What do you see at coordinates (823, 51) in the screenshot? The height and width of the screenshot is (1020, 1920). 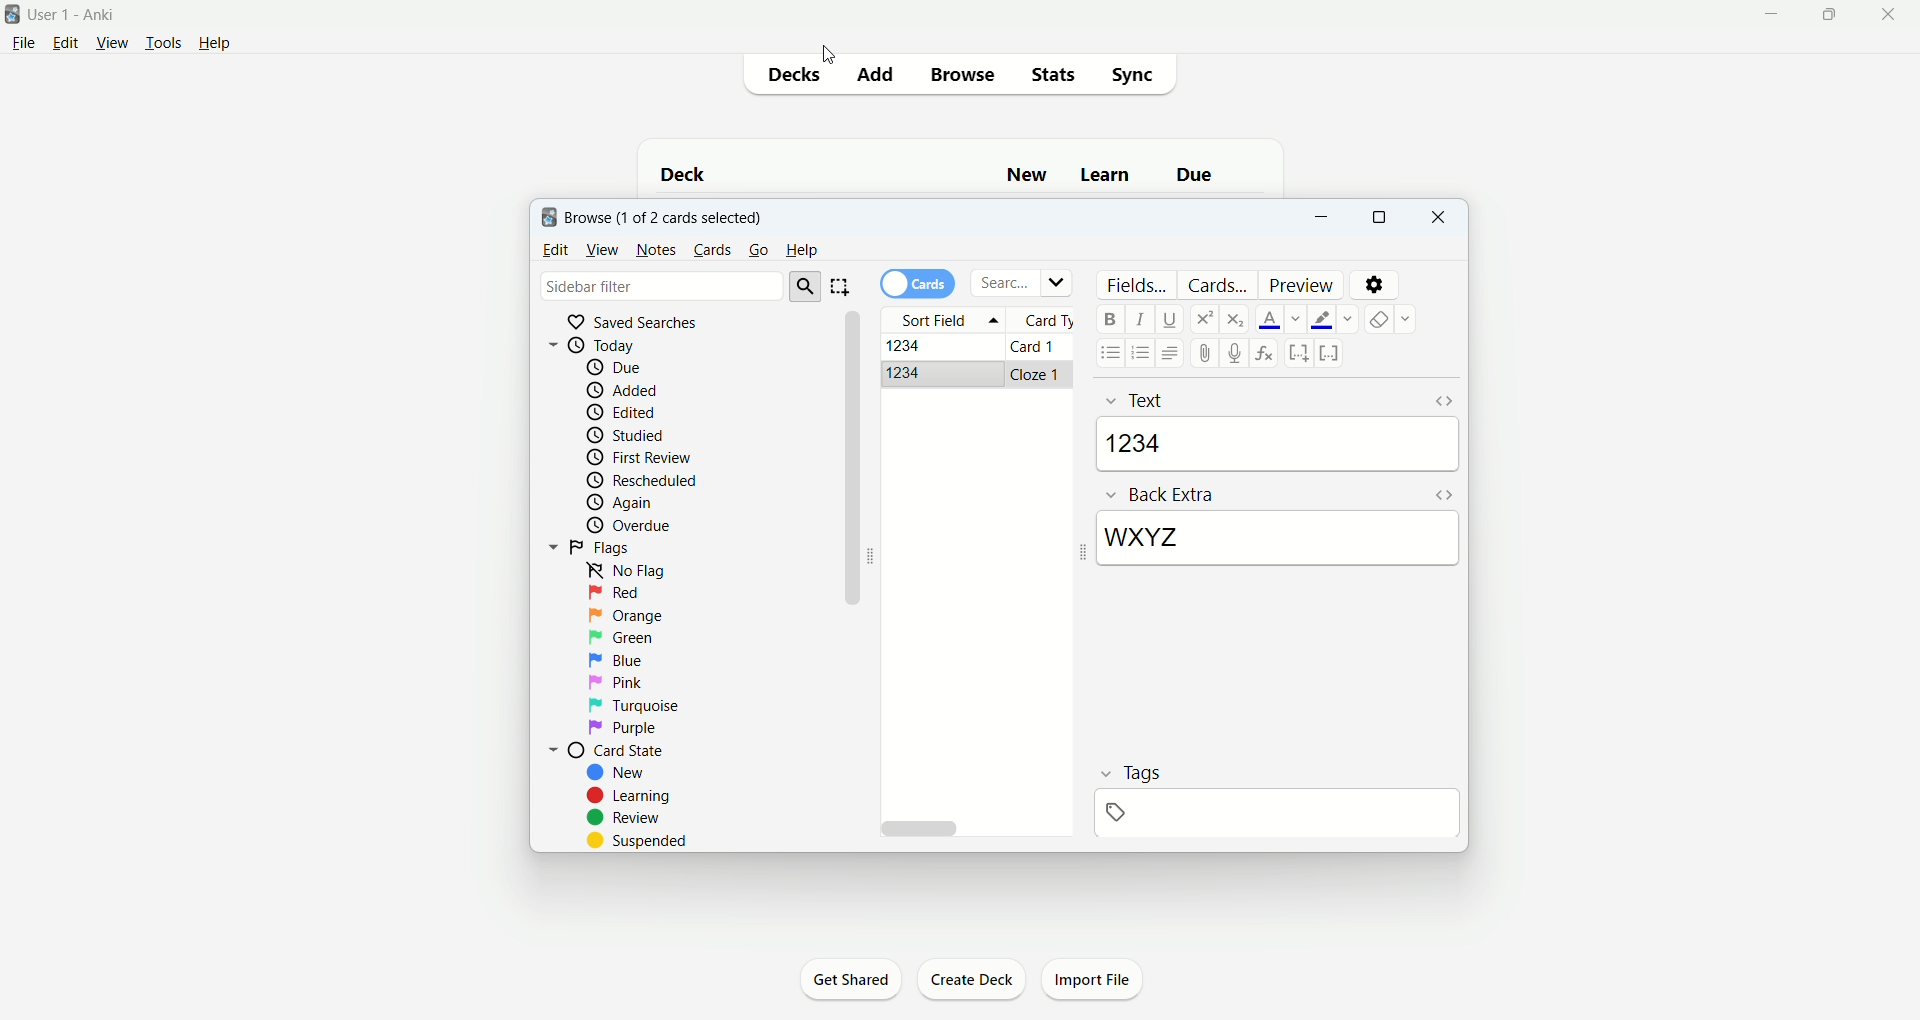 I see `cursor` at bounding box center [823, 51].